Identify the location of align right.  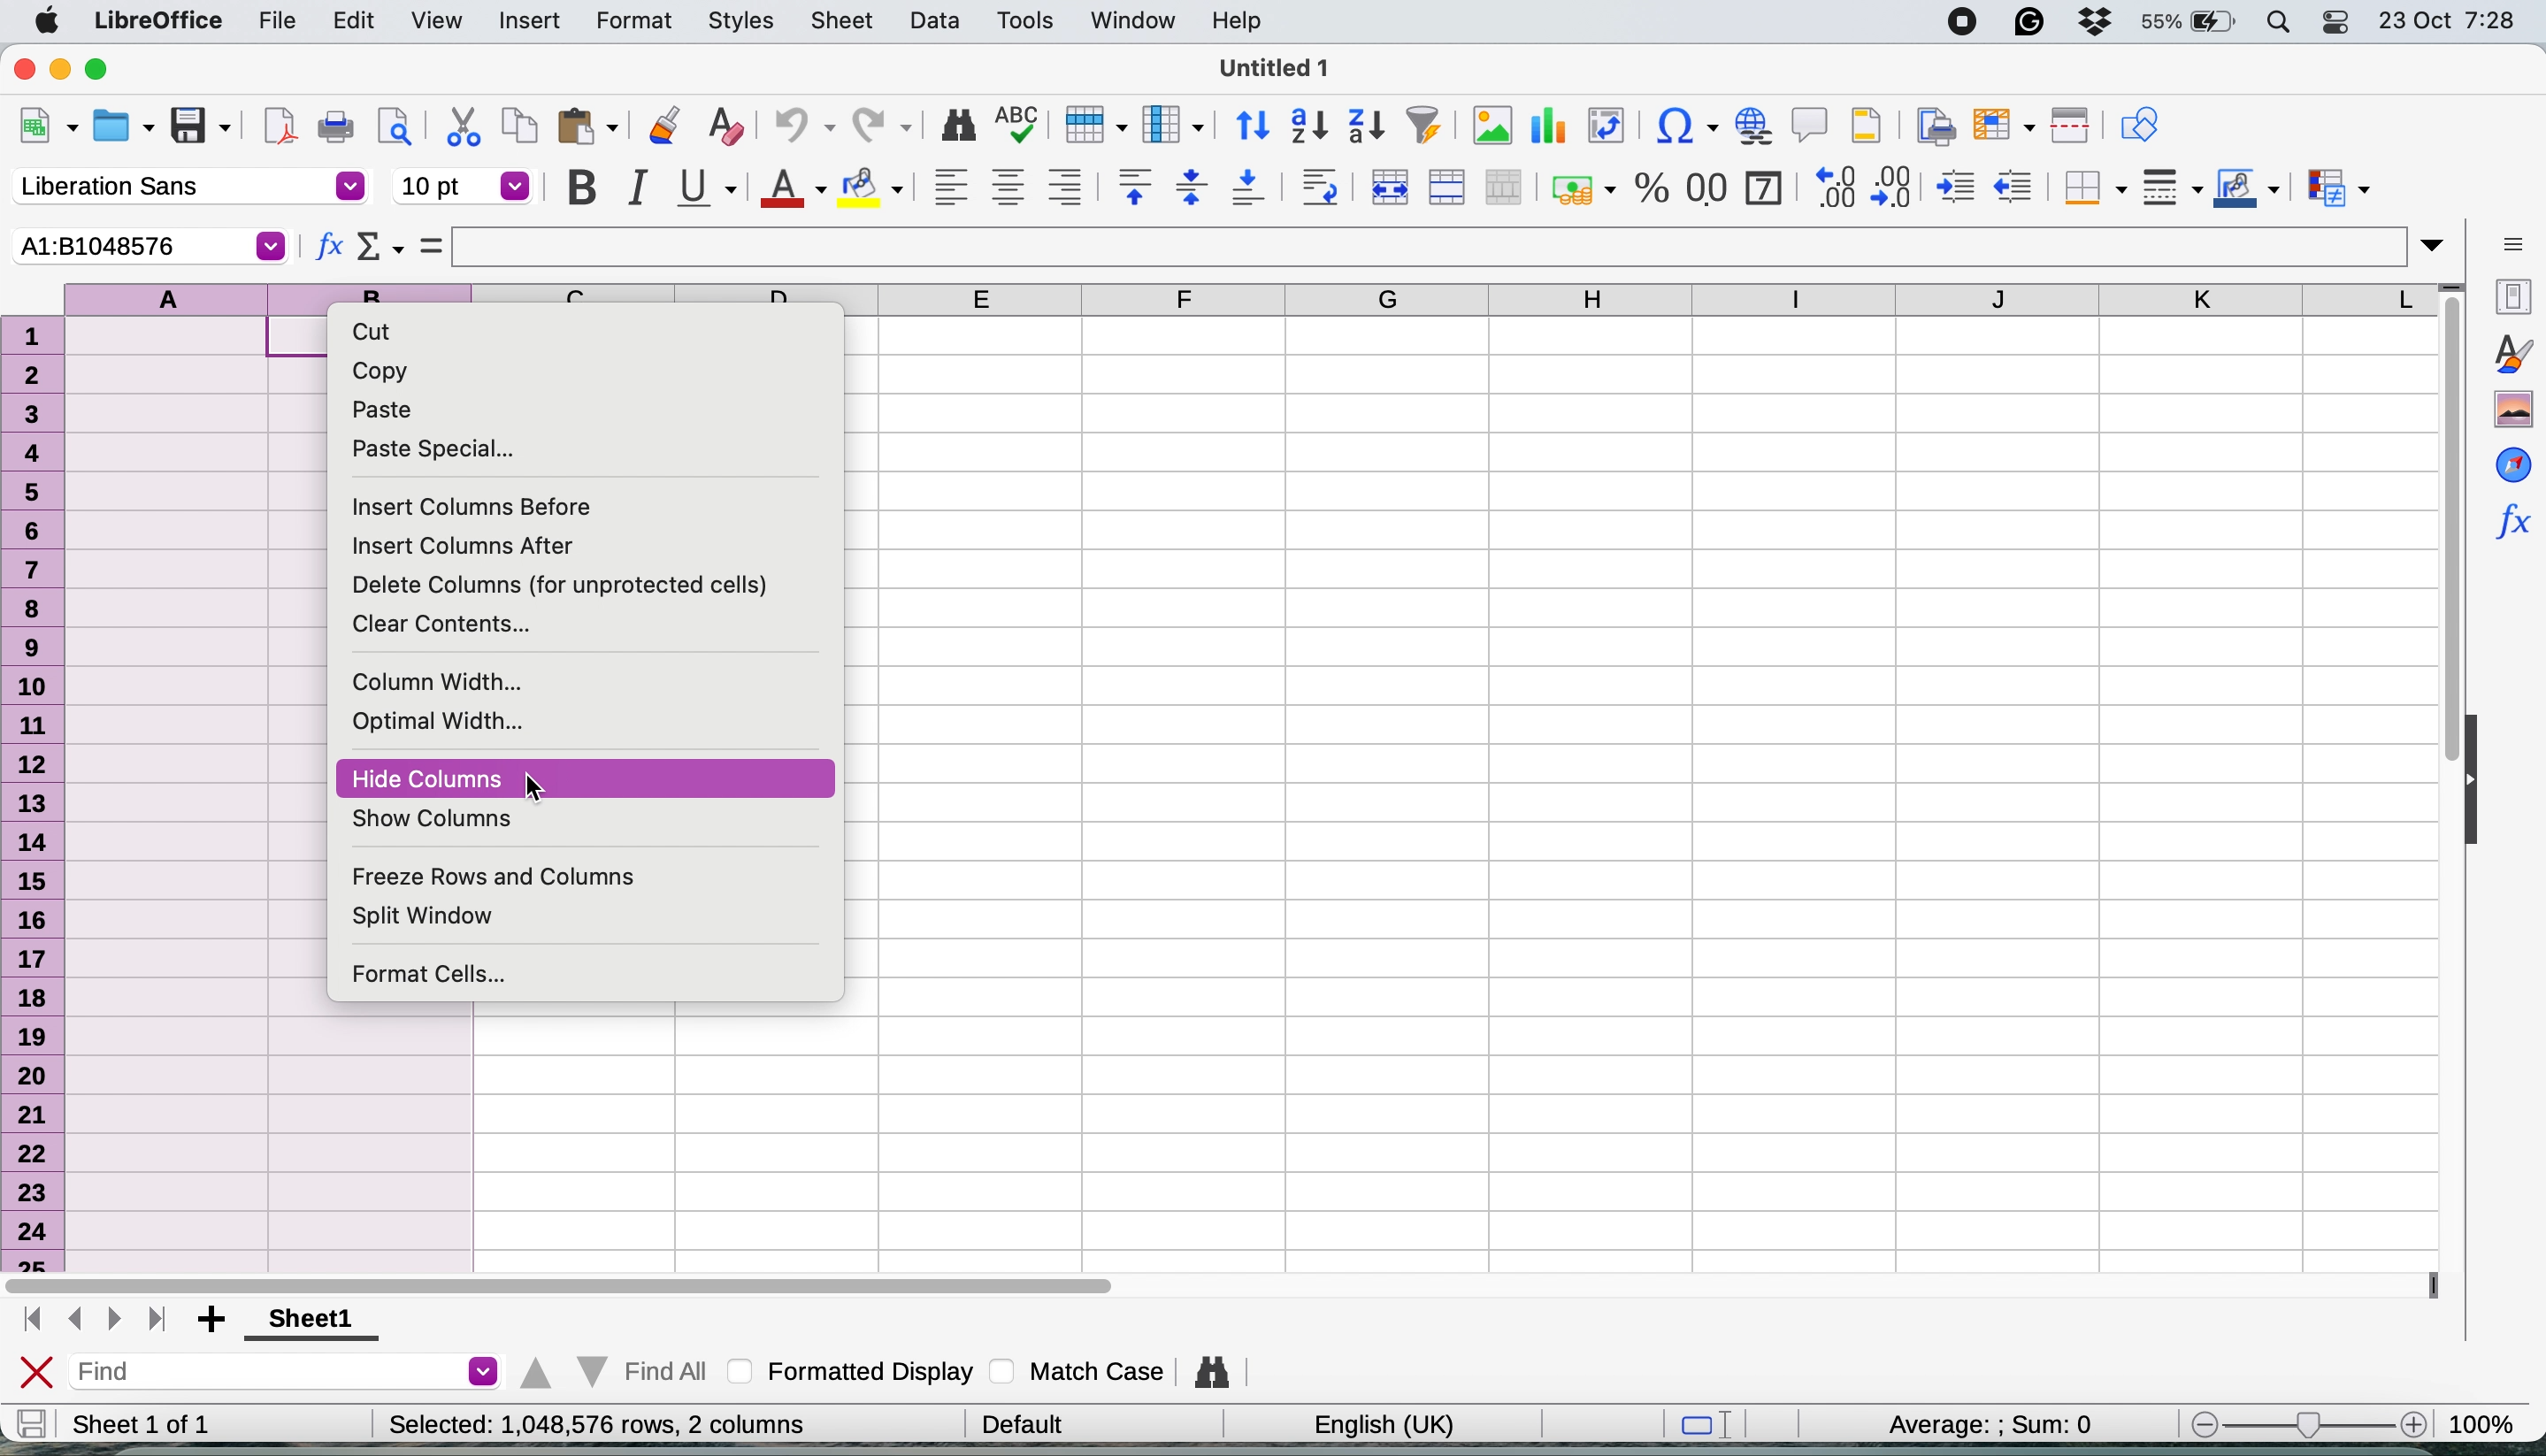
(1066, 187).